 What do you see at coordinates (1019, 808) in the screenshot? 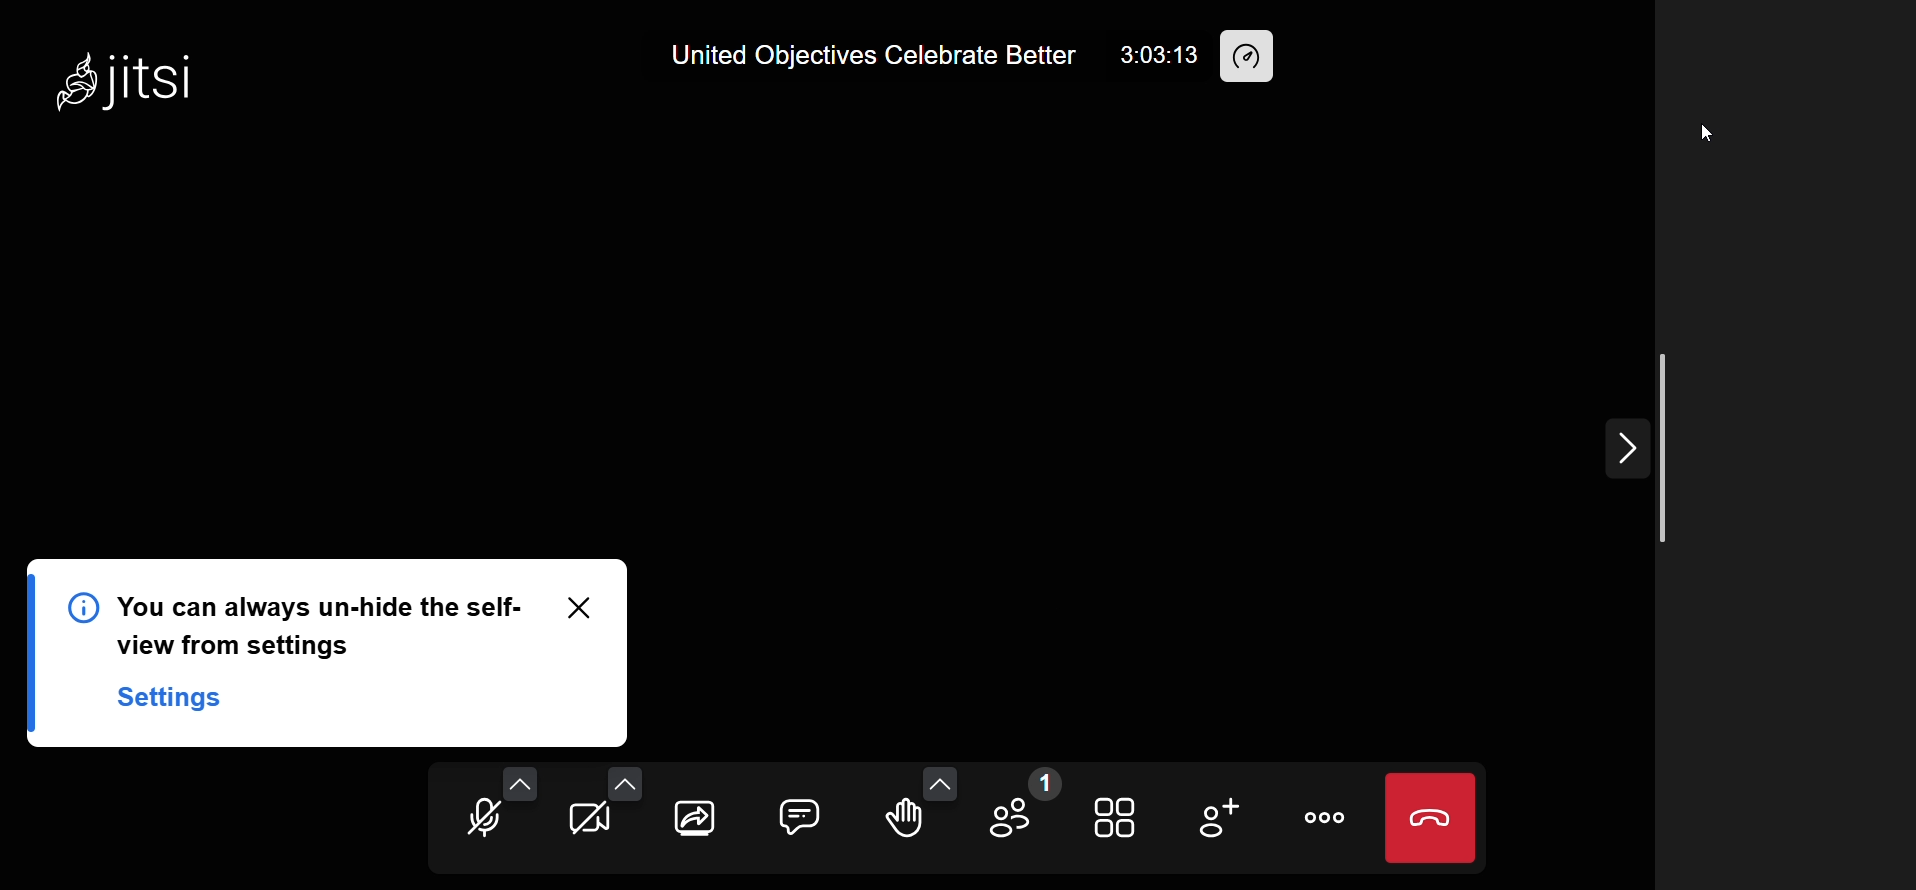
I see `participants` at bounding box center [1019, 808].